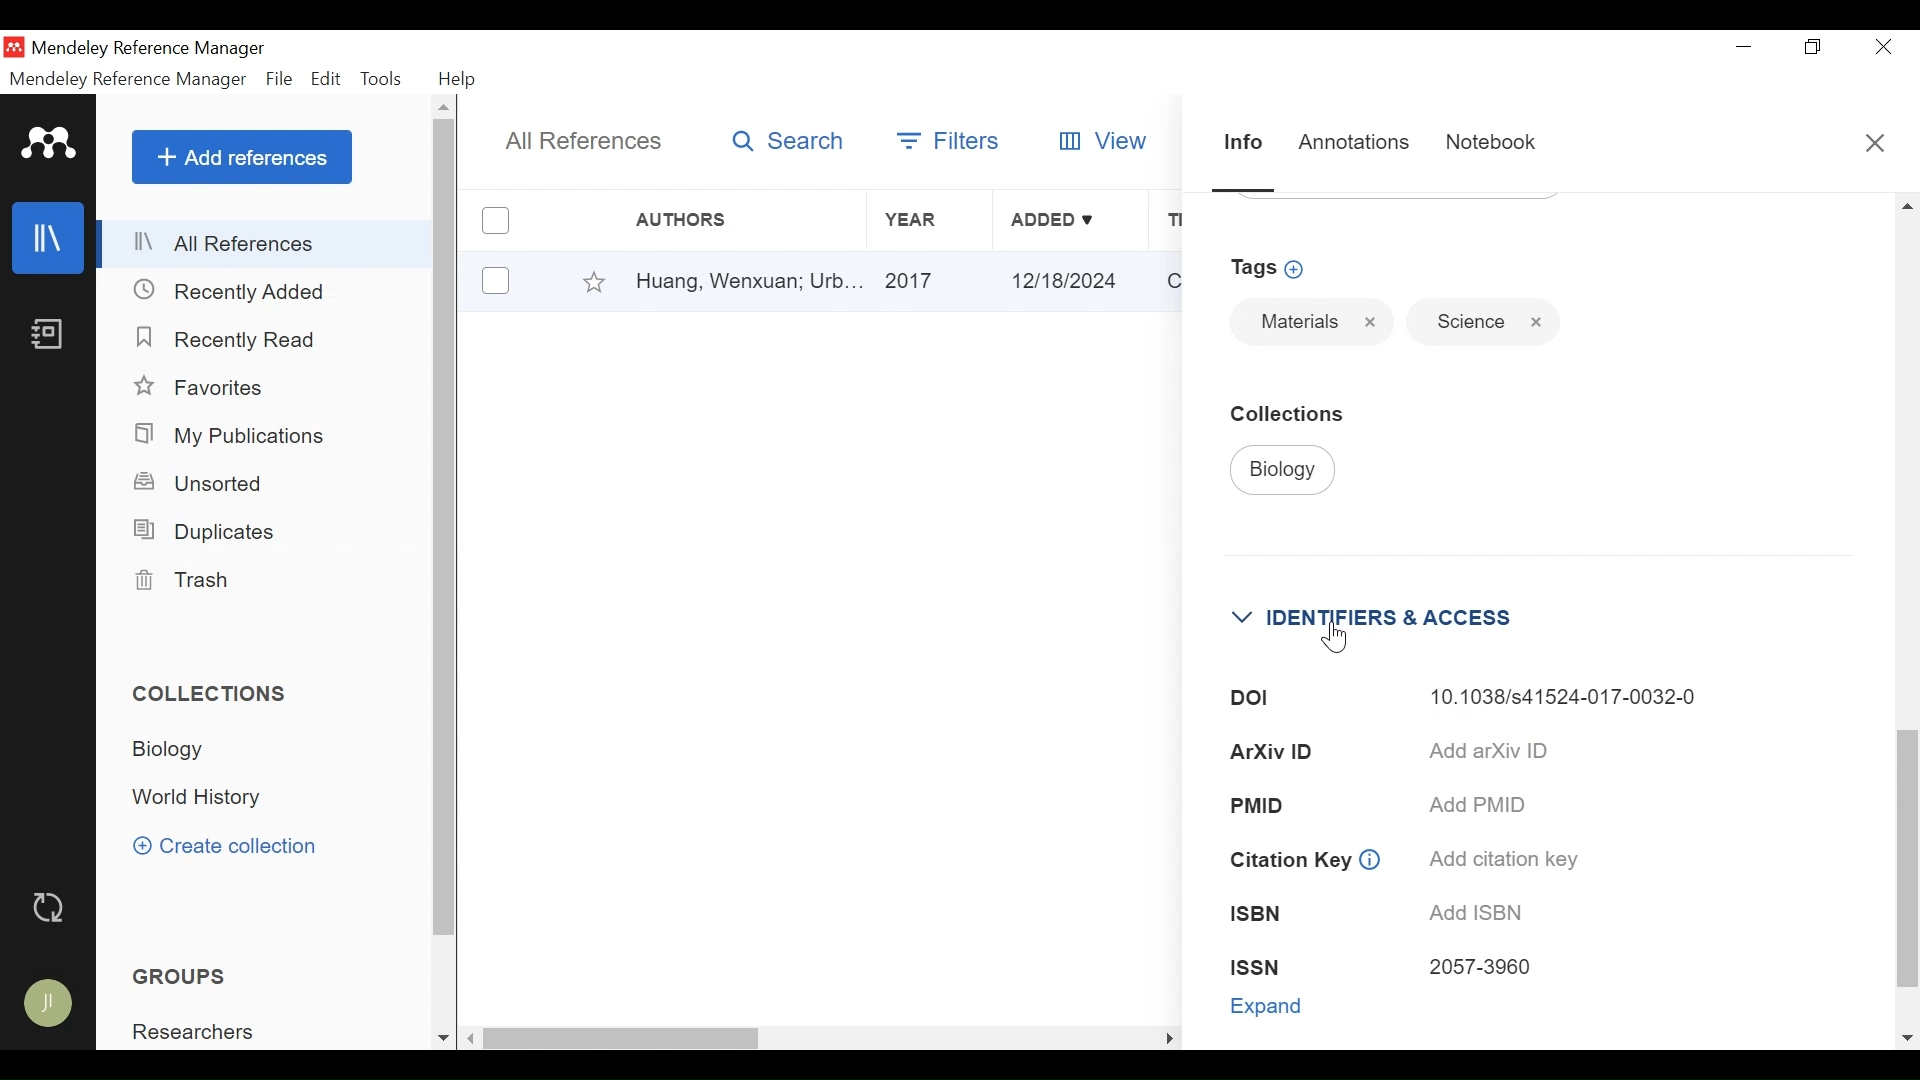  Describe the element at coordinates (201, 483) in the screenshot. I see `Unsorted` at that location.